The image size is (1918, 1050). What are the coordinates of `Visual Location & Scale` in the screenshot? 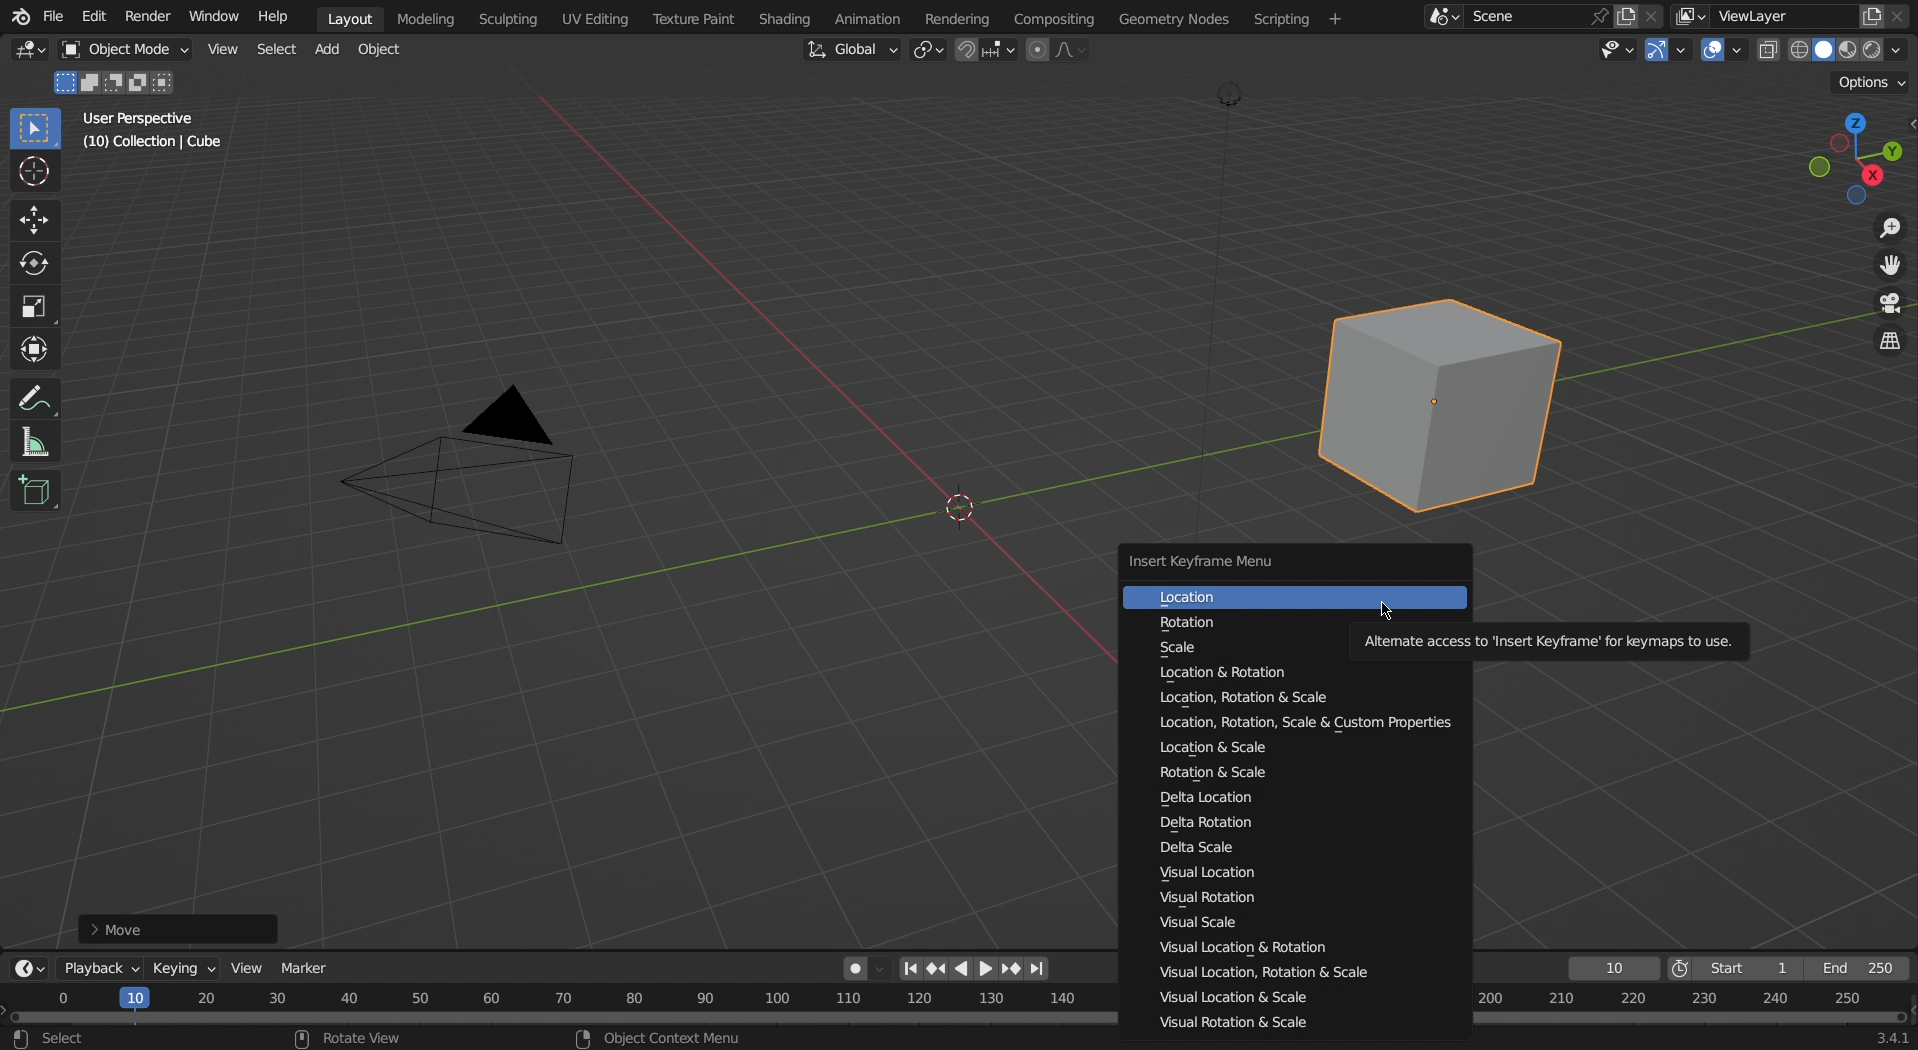 It's located at (1250, 1000).